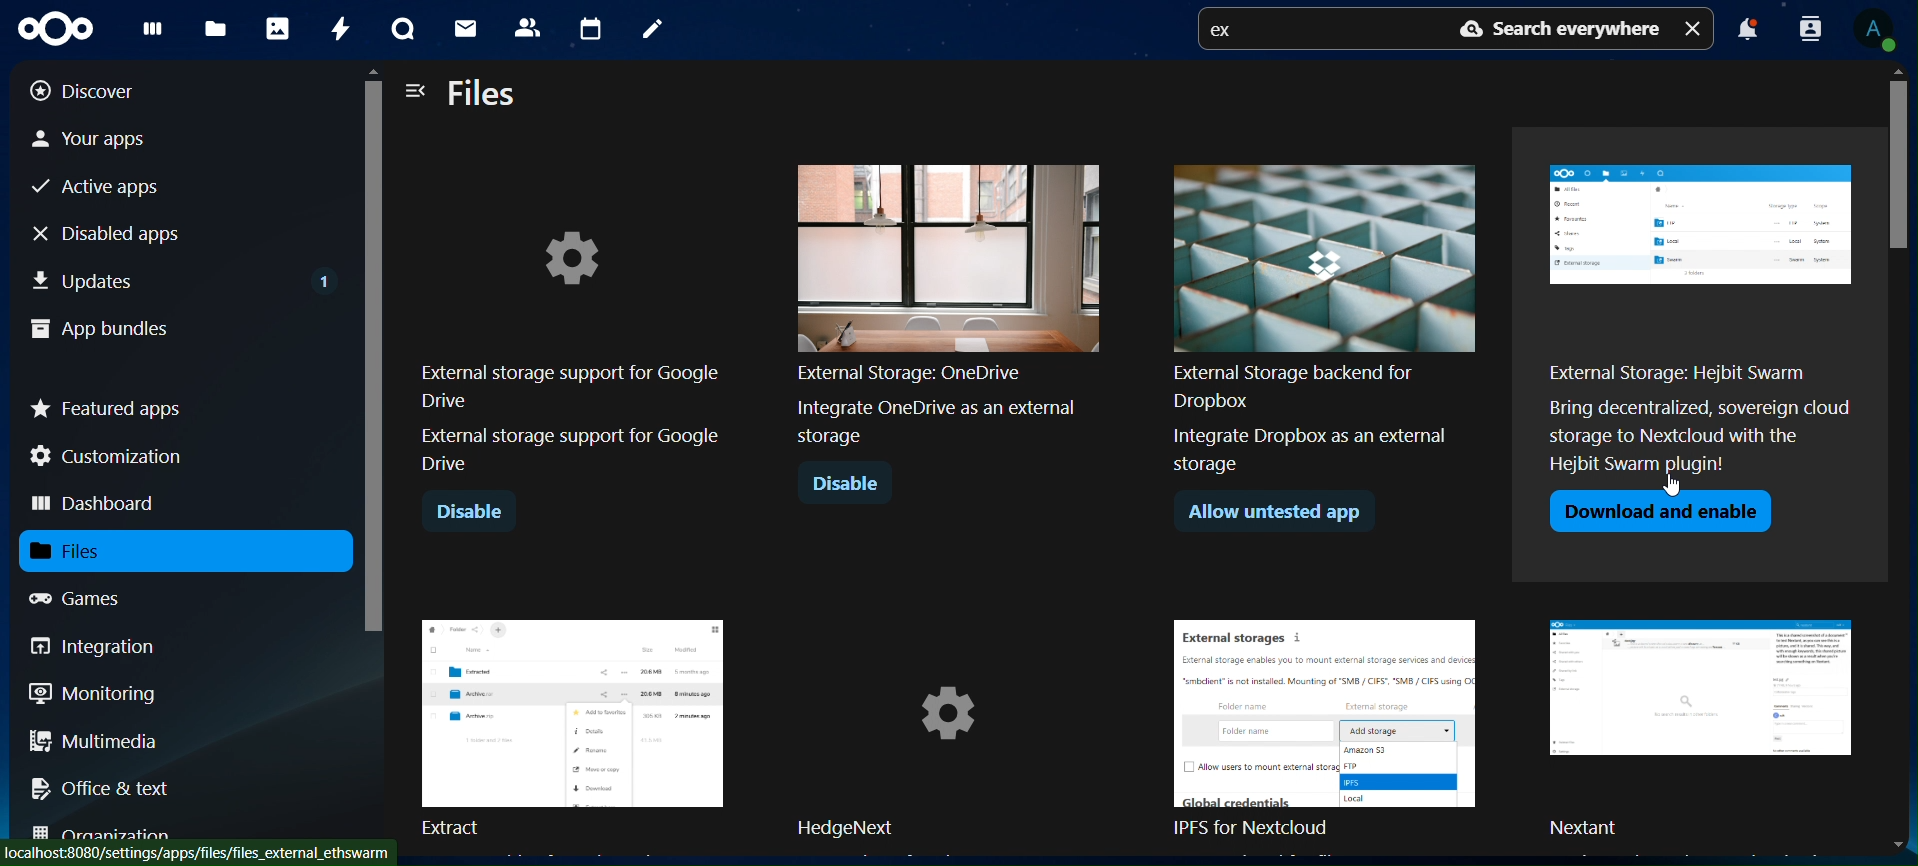 This screenshot has height=866, width=1918. Describe the element at coordinates (1747, 32) in the screenshot. I see `notifications` at that location.